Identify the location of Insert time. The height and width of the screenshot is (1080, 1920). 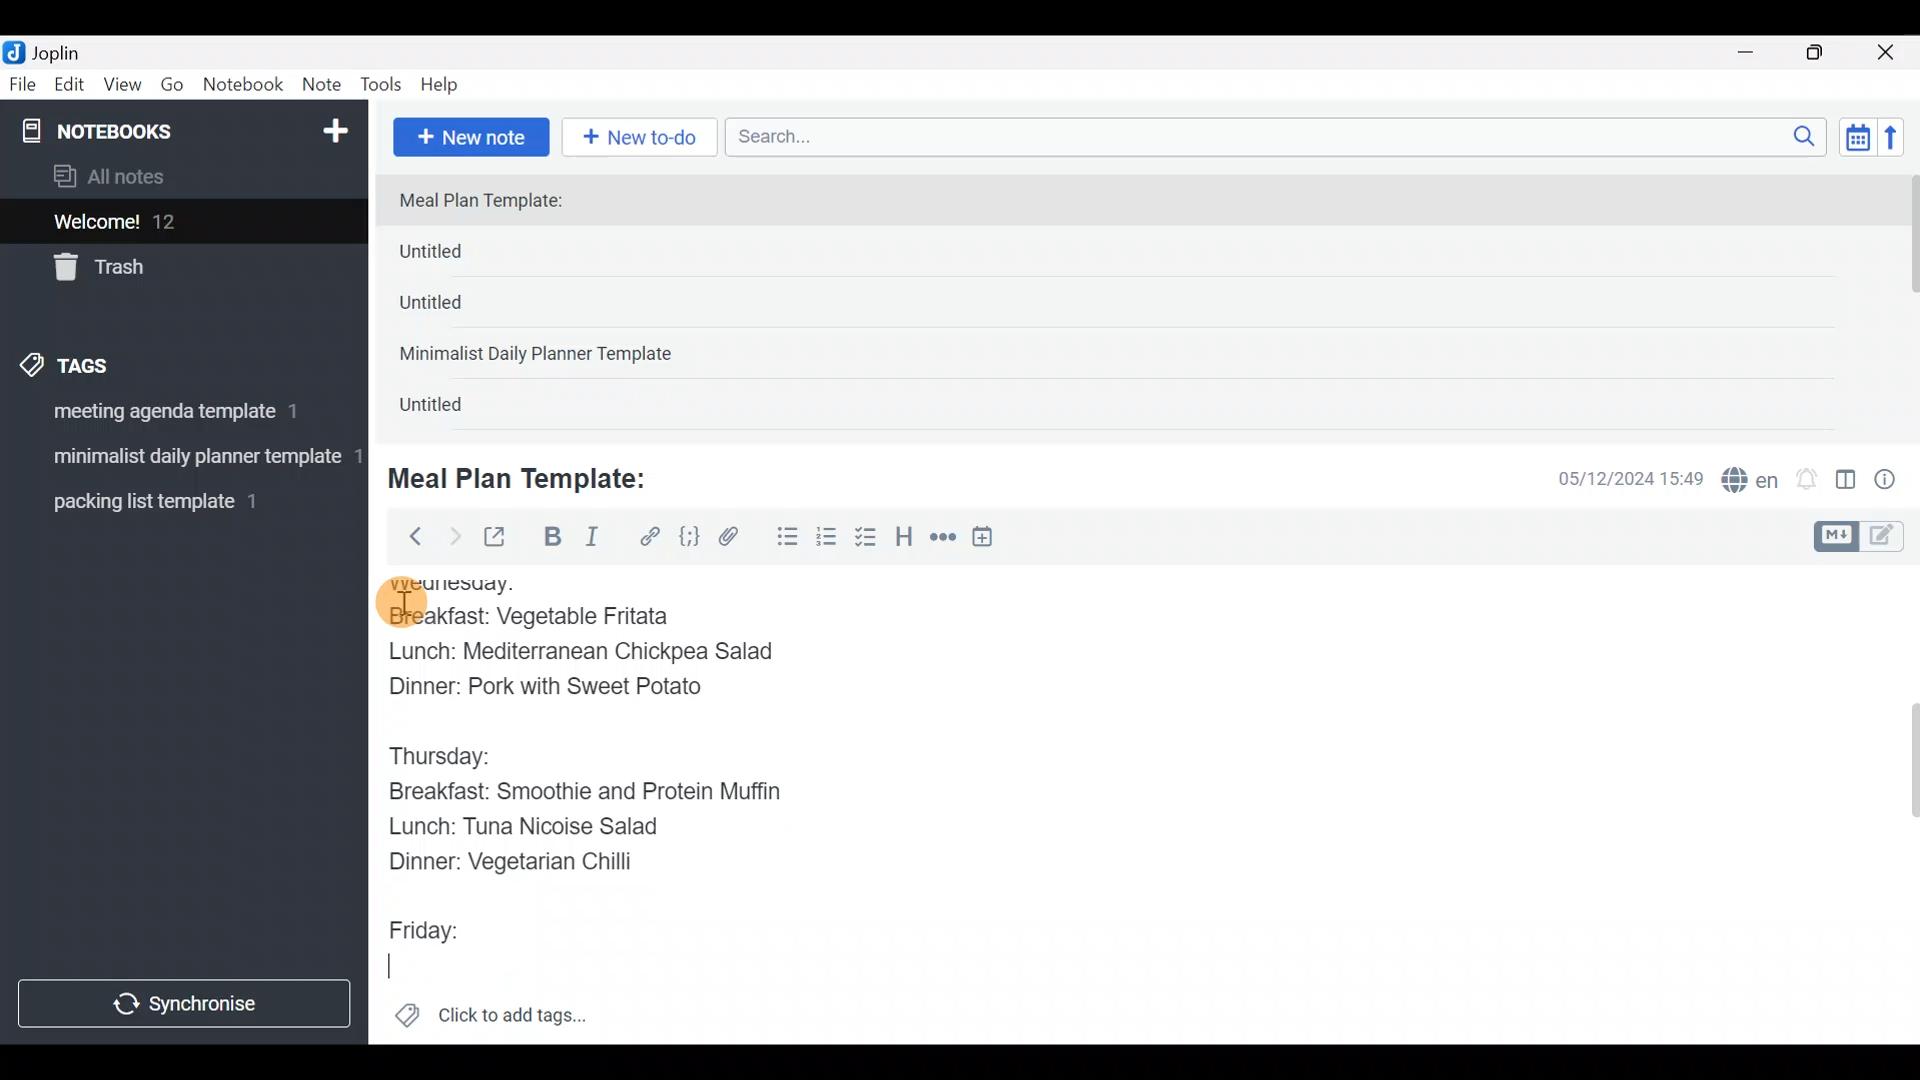
(992, 540).